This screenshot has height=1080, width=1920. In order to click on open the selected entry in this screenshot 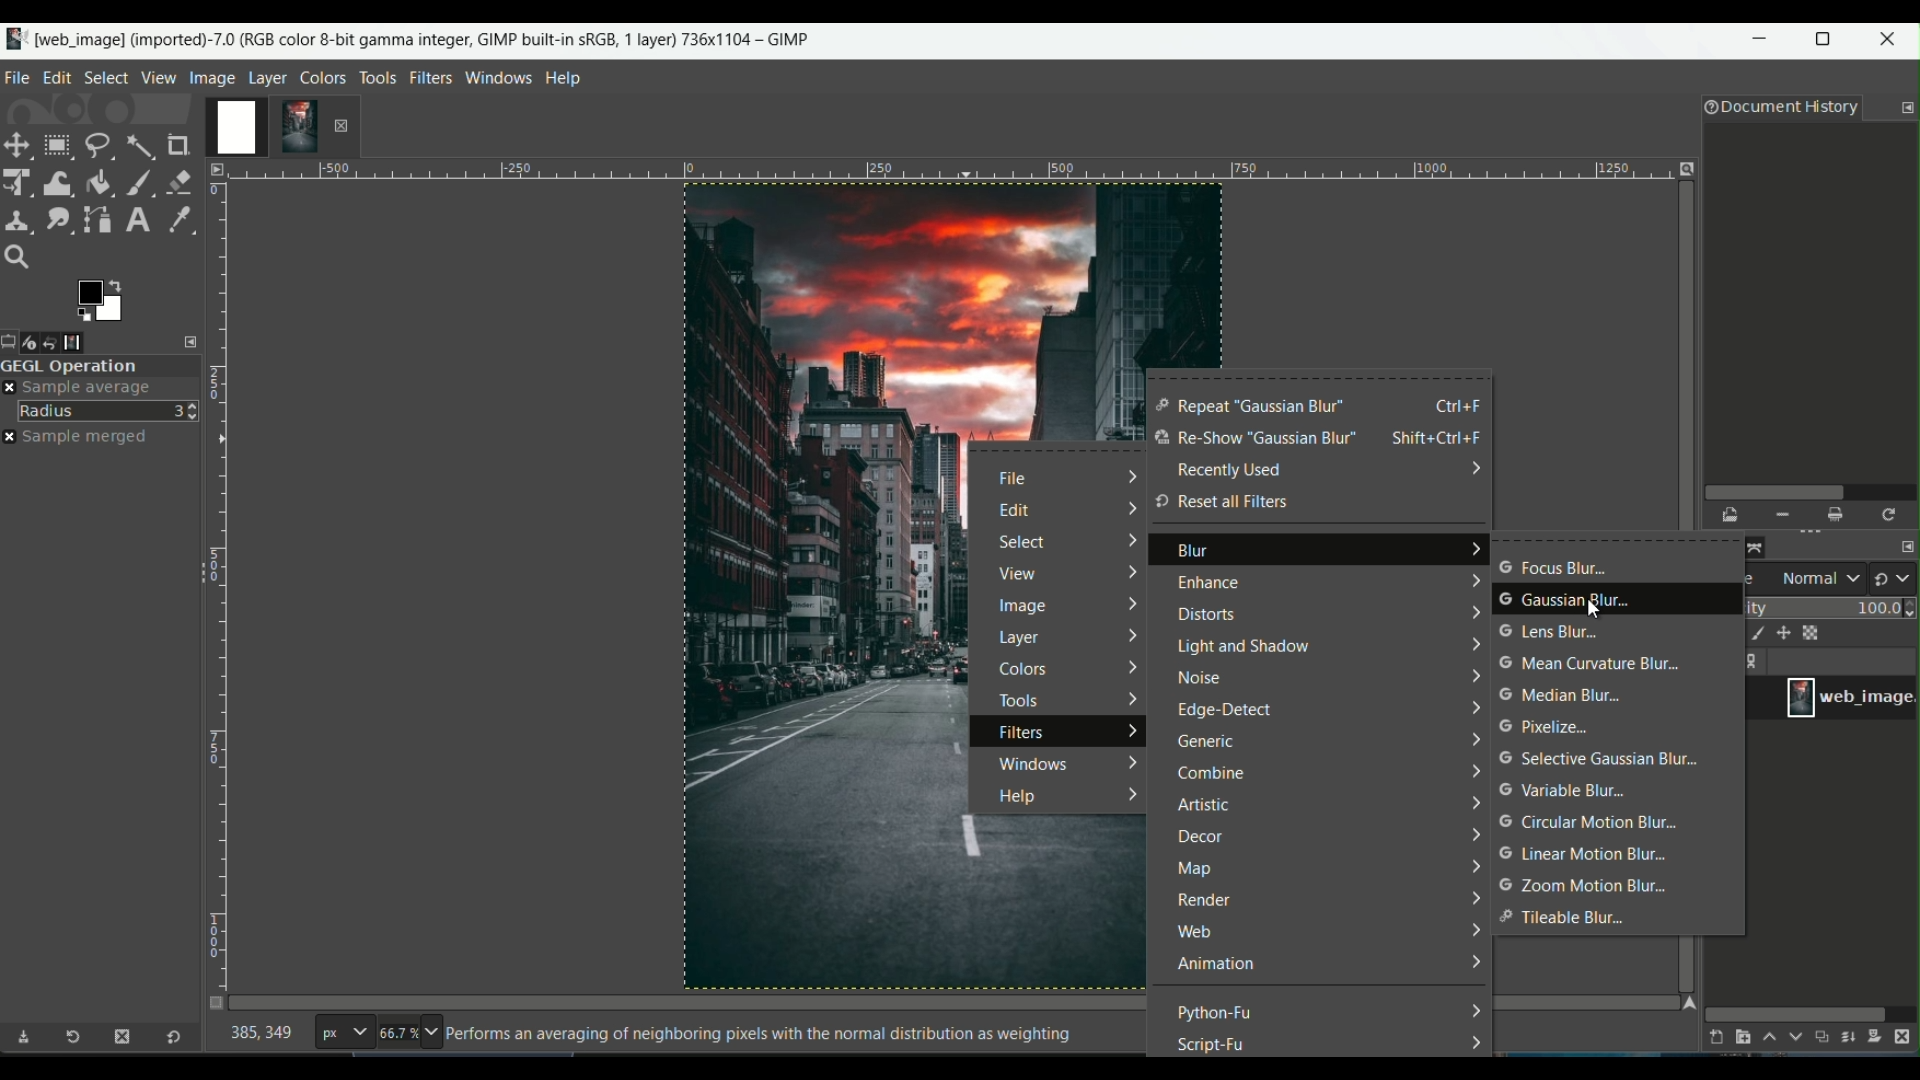, I will do `click(1732, 516)`.